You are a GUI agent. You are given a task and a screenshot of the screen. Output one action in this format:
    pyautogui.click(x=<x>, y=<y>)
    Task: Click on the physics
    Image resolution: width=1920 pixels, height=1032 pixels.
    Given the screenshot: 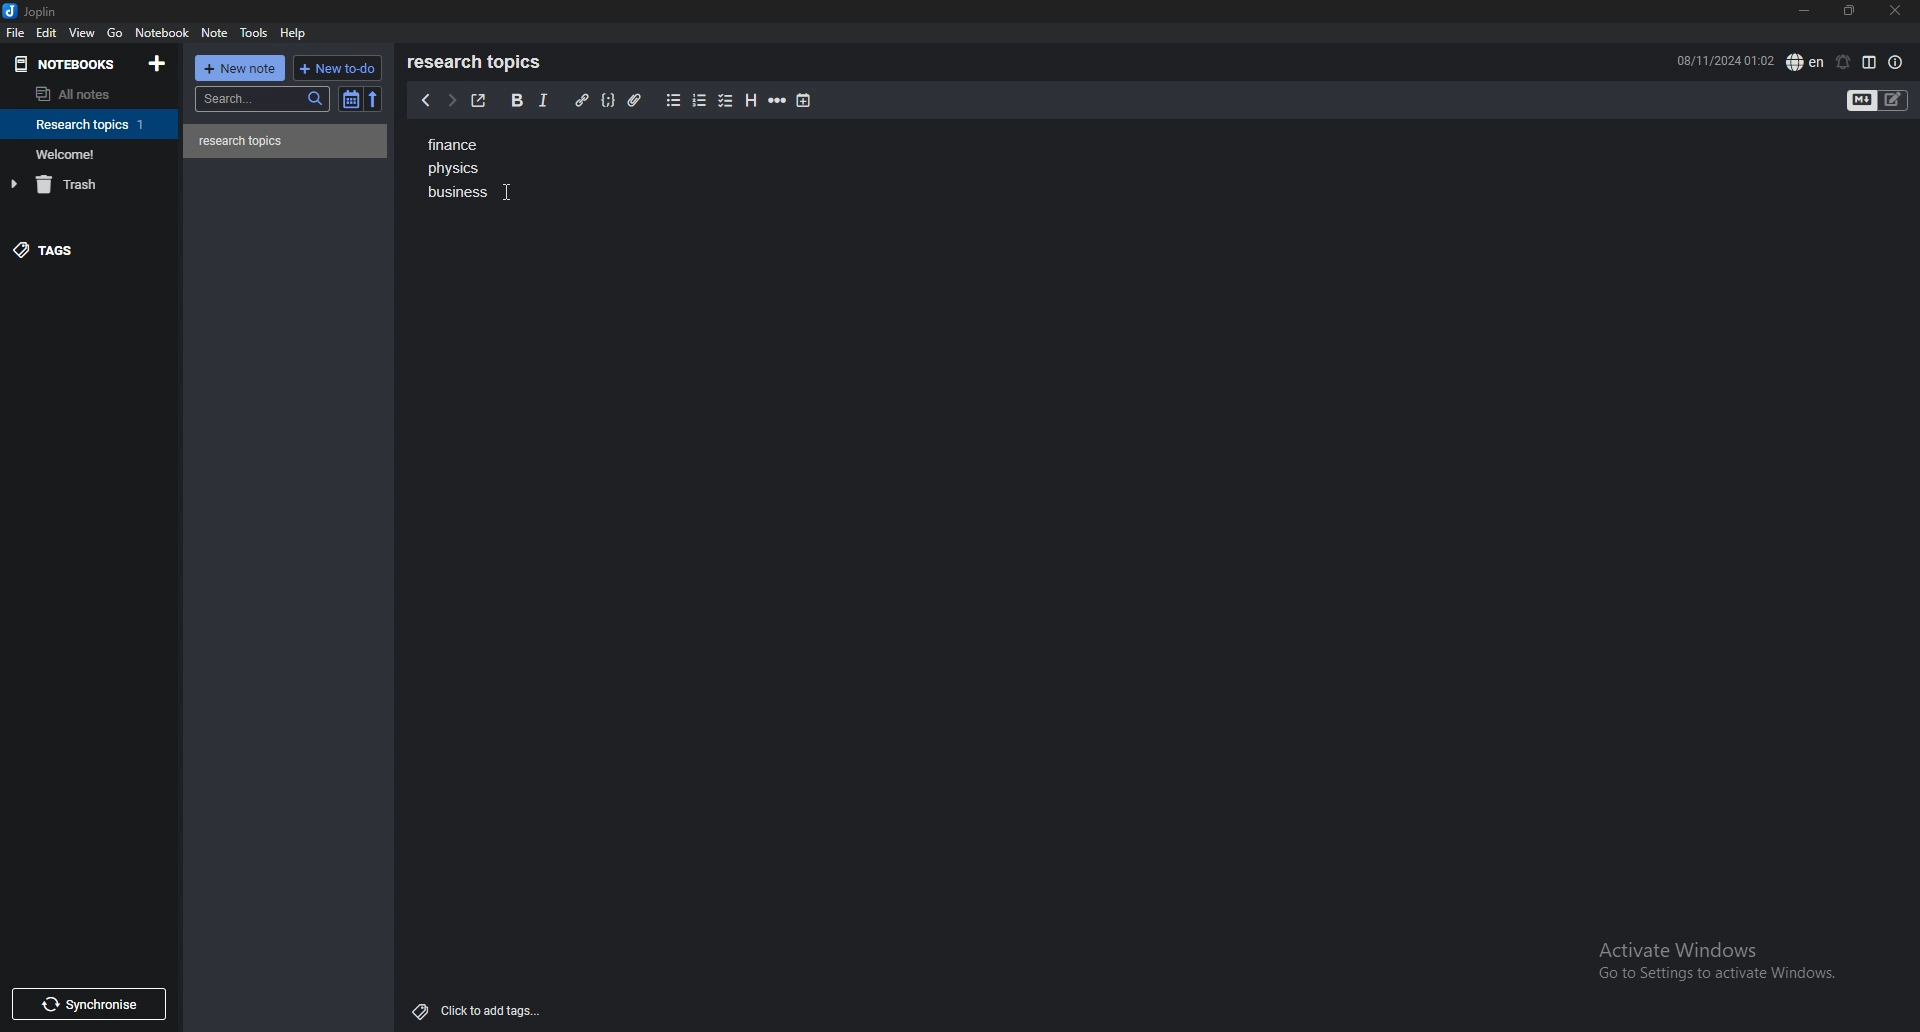 What is the action you would take?
    pyautogui.click(x=456, y=171)
    